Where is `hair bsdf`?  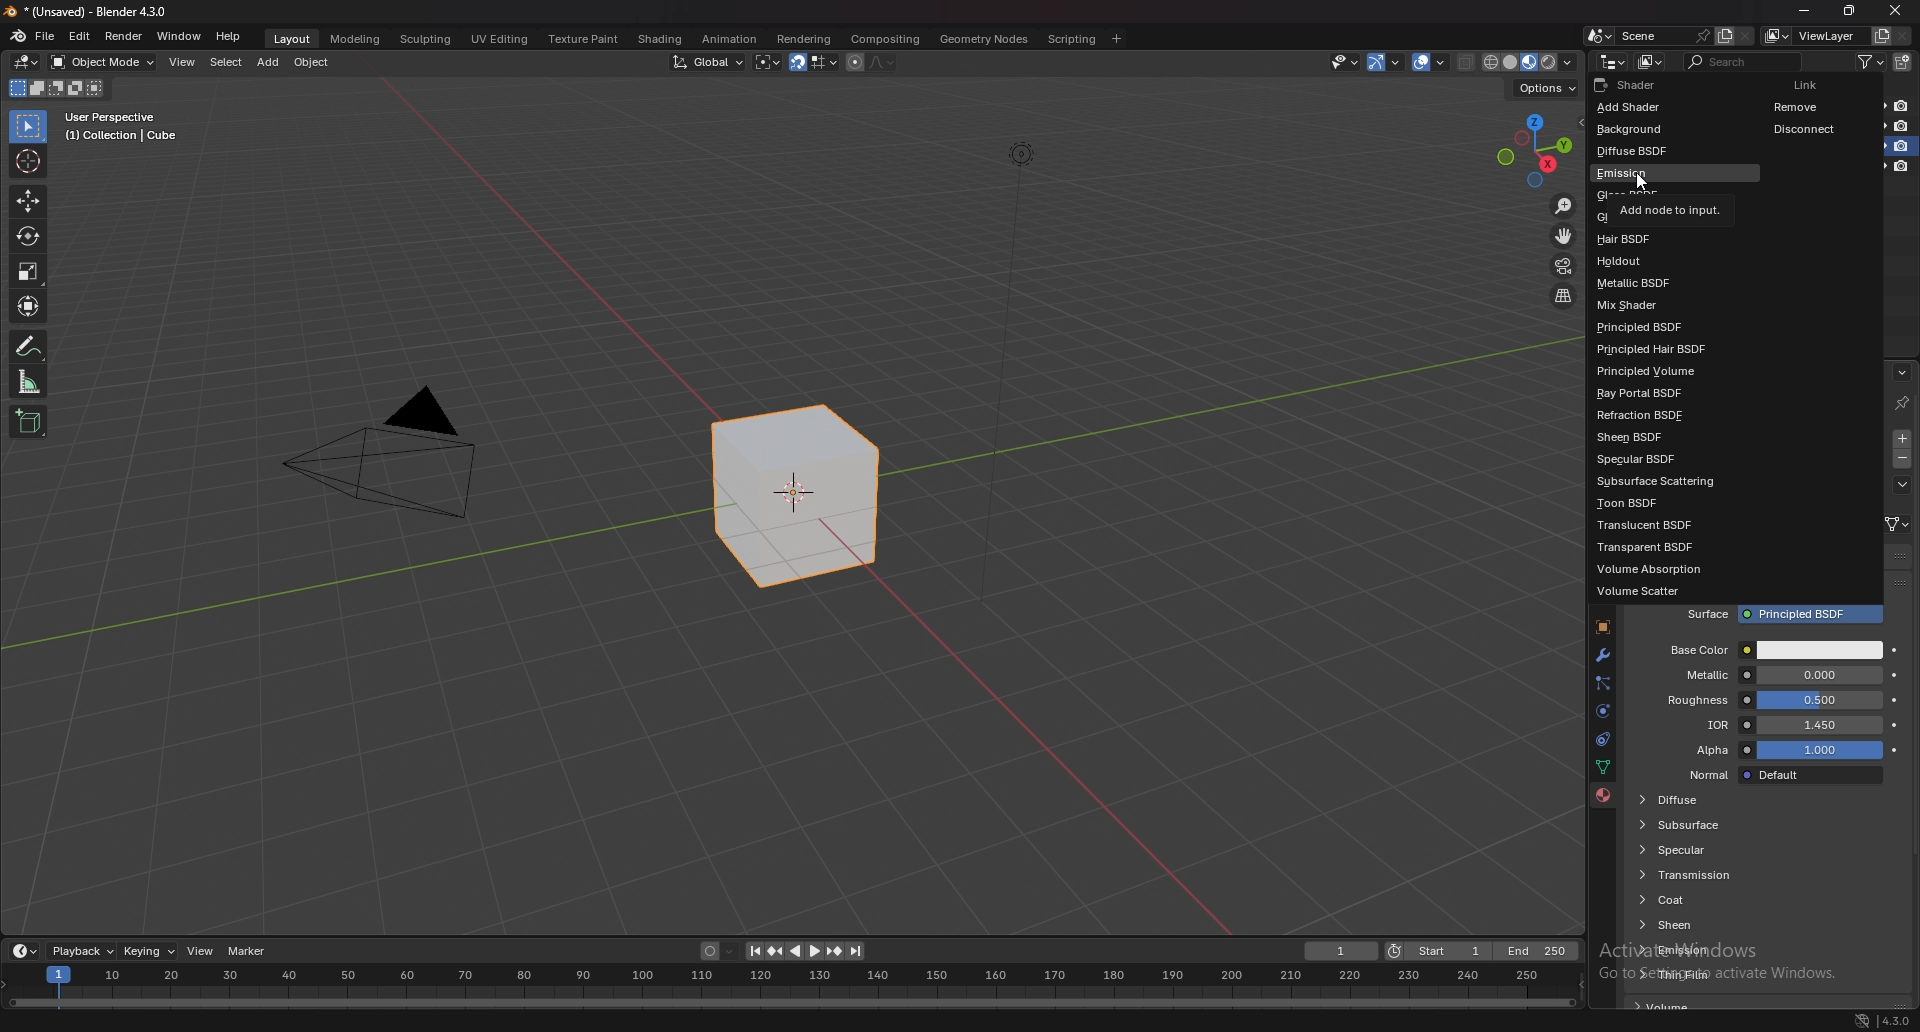 hair bsdf is located at coordinates (1656, 239).